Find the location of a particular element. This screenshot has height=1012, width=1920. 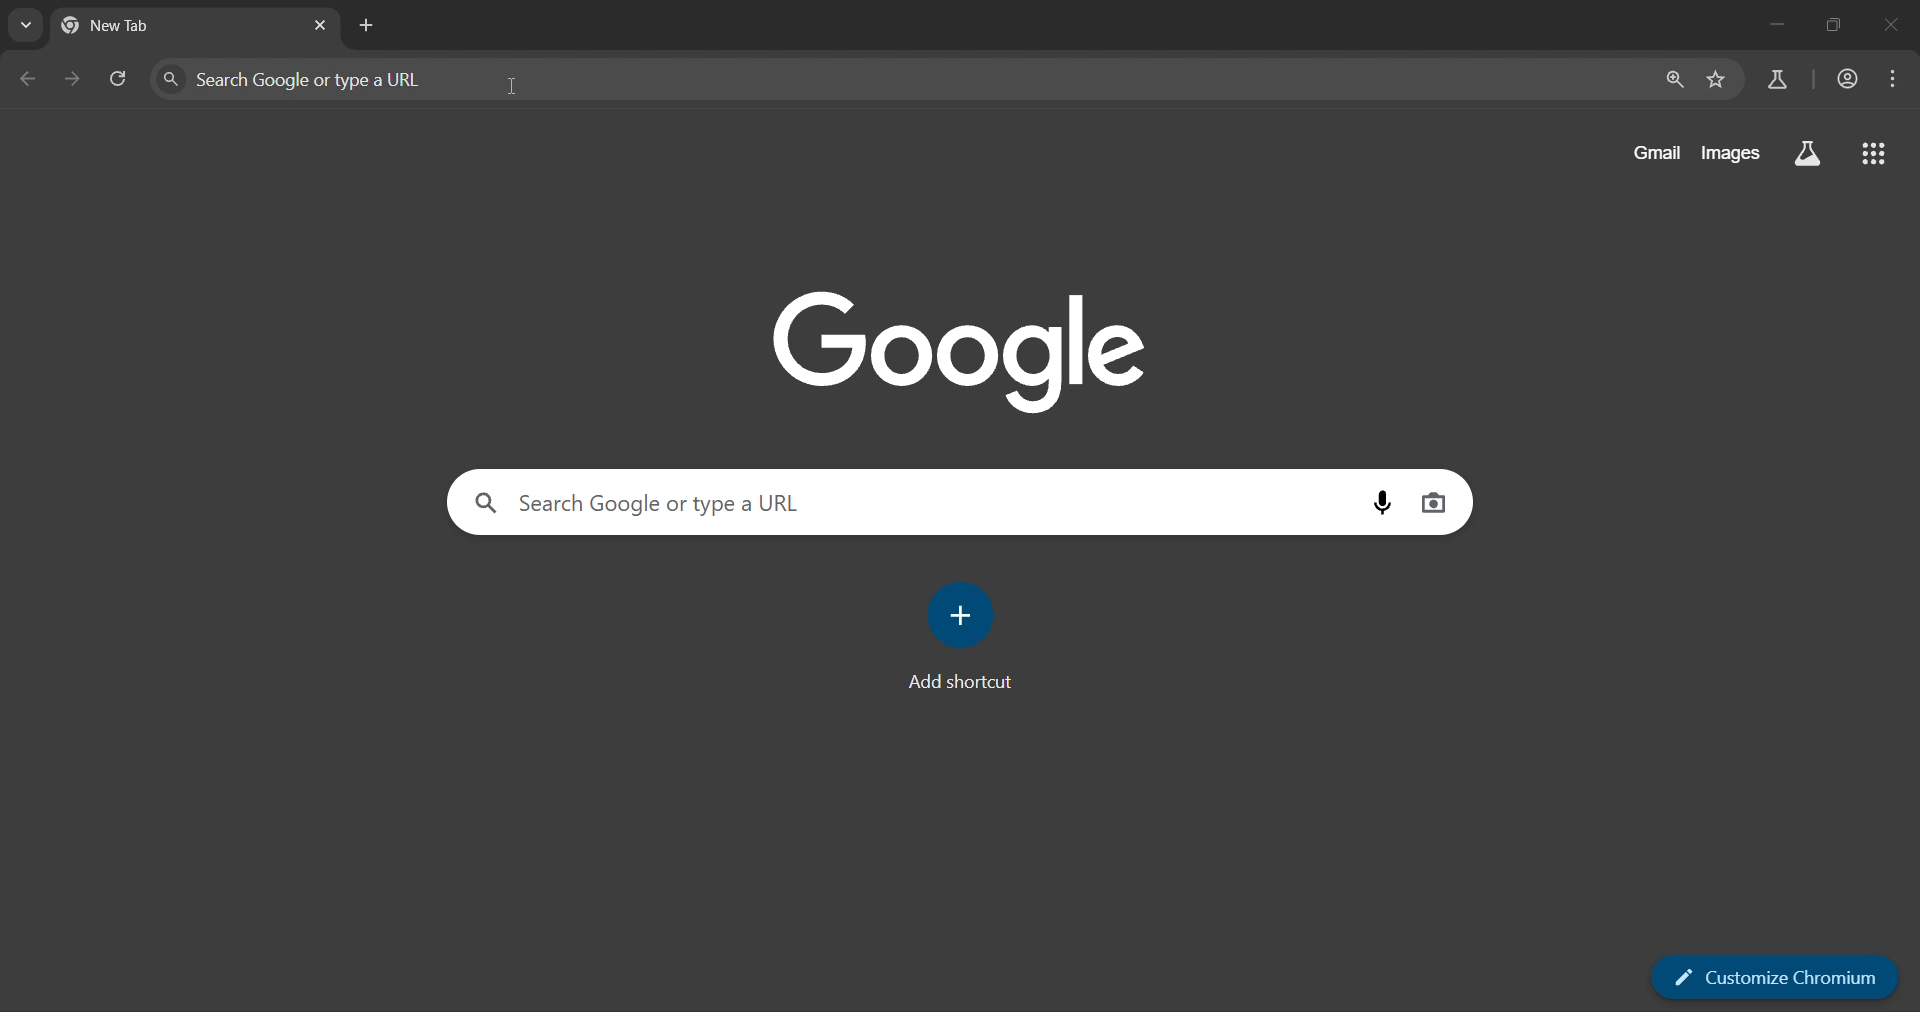

go forward one page is located at coordinates (71, 79).